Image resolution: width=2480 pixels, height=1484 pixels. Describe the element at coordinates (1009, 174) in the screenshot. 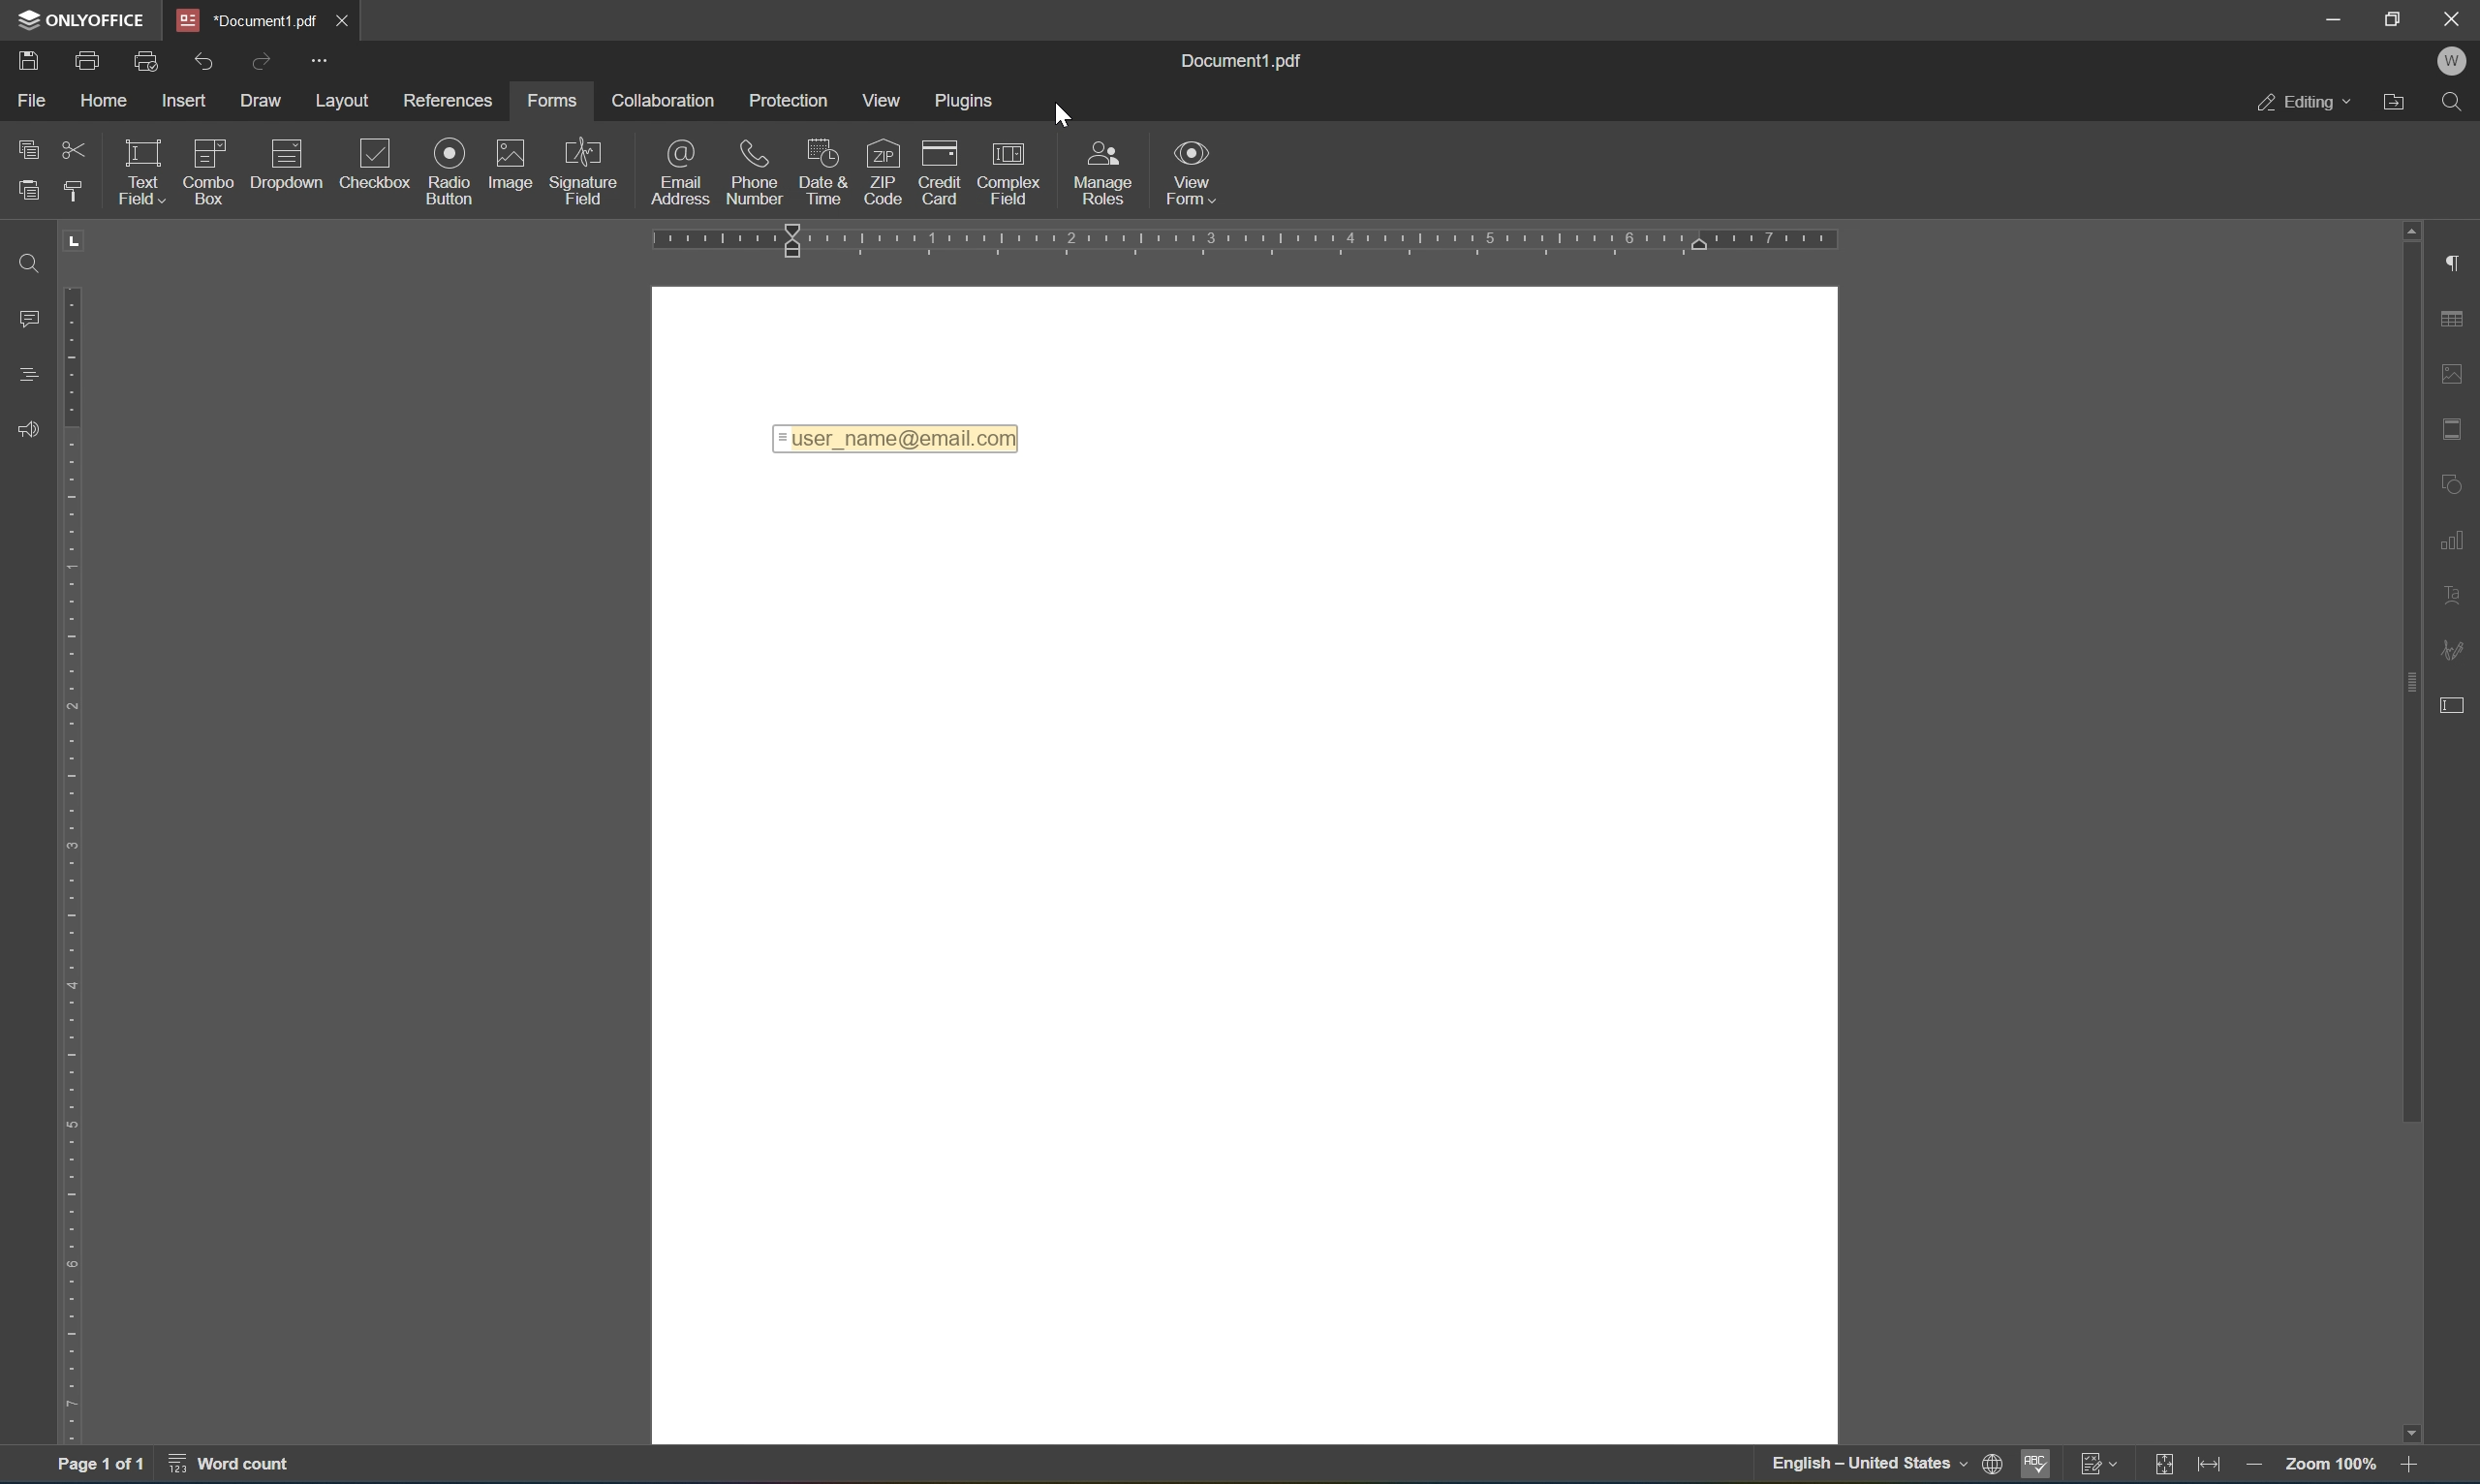

I see `complex field` at that location.